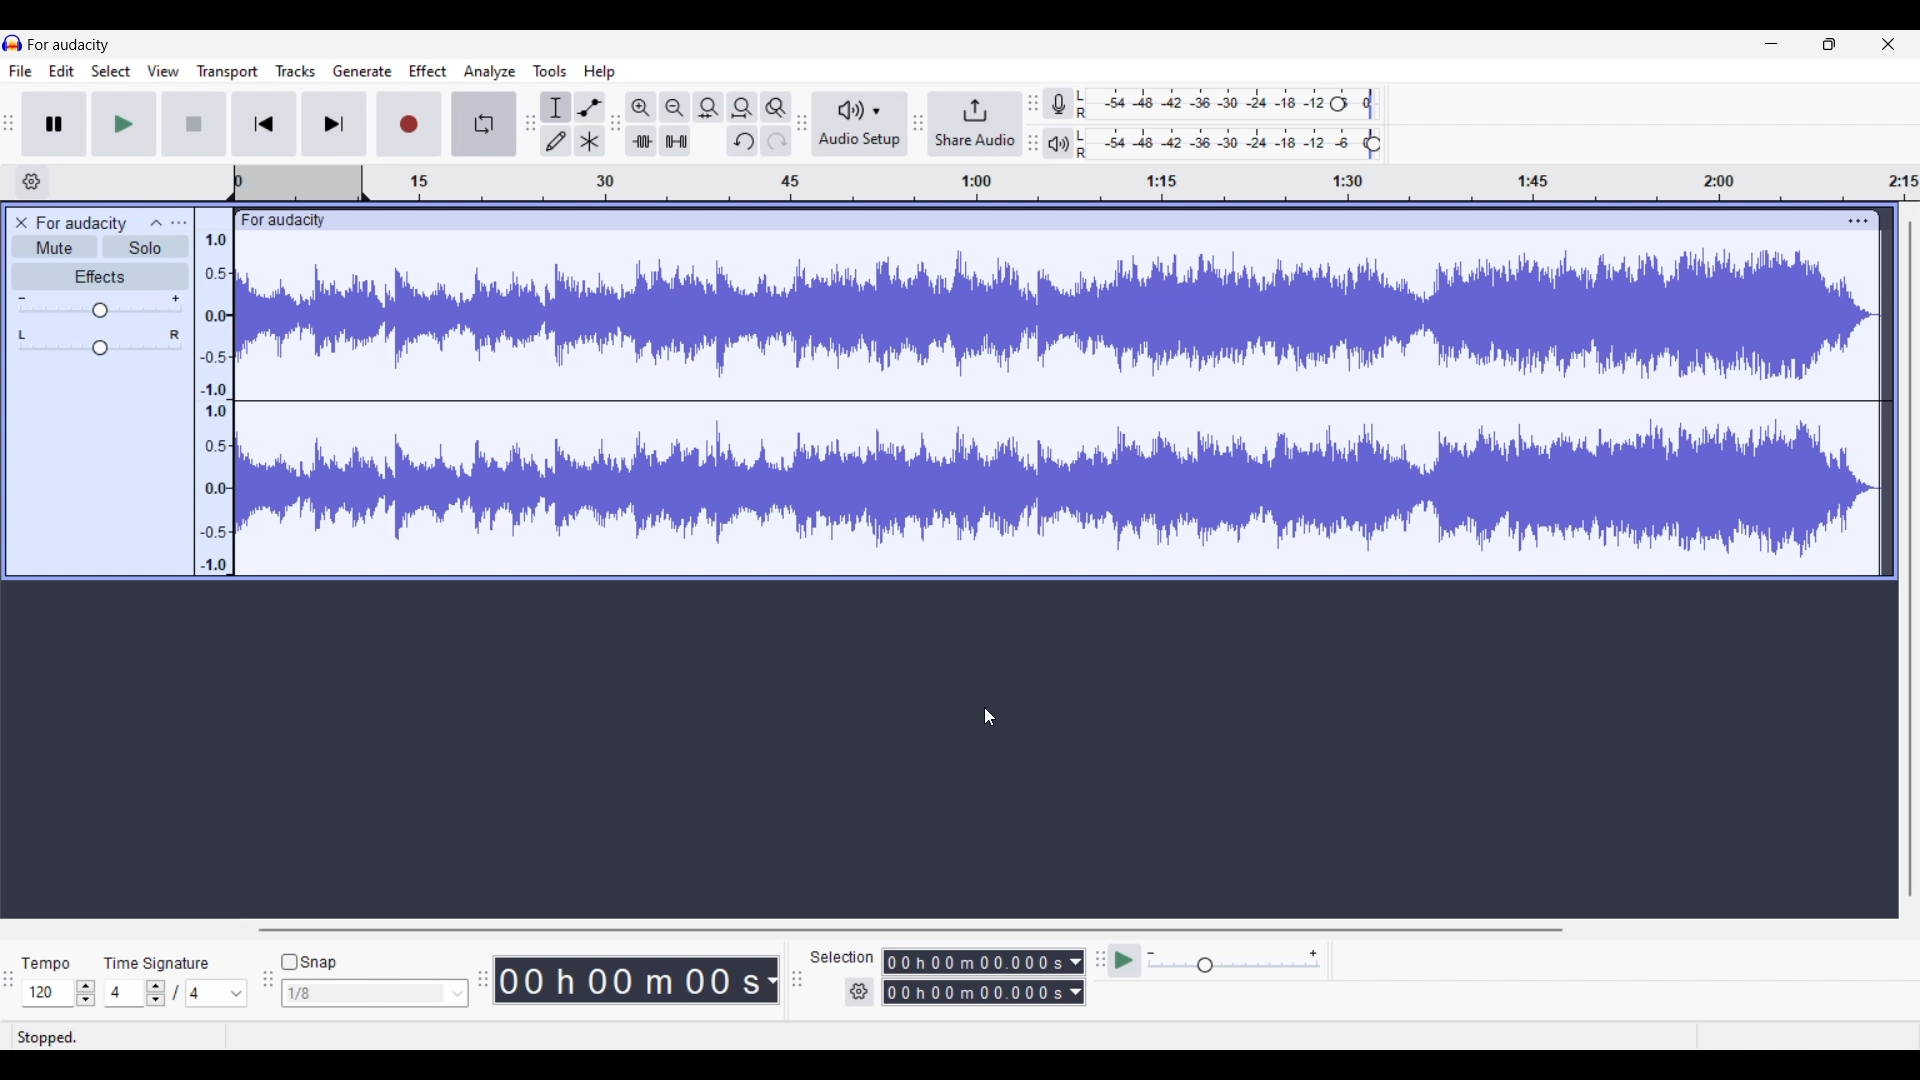  What do you see at coordinates (409, 124) in the screenshot?
I see `Record/Record new track` at bounding box center [409, 124].